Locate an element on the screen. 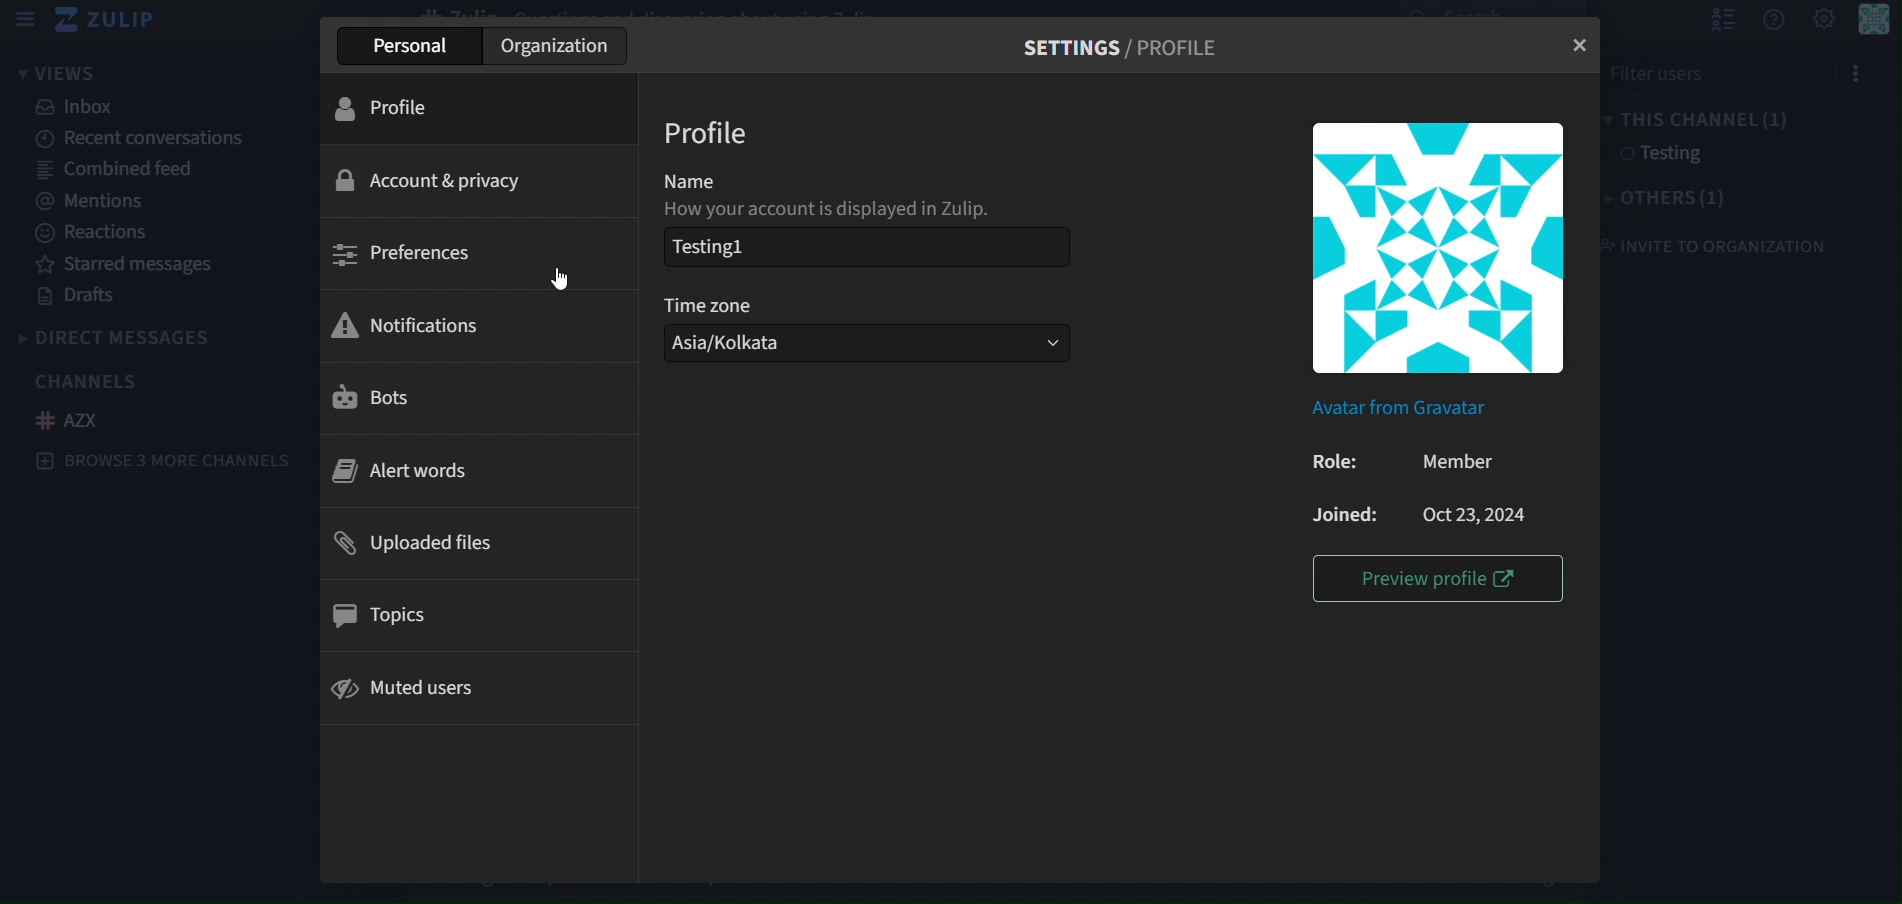 This screenshot has width=1902, height=904. hide user list is located at coordinates (1717, 21).